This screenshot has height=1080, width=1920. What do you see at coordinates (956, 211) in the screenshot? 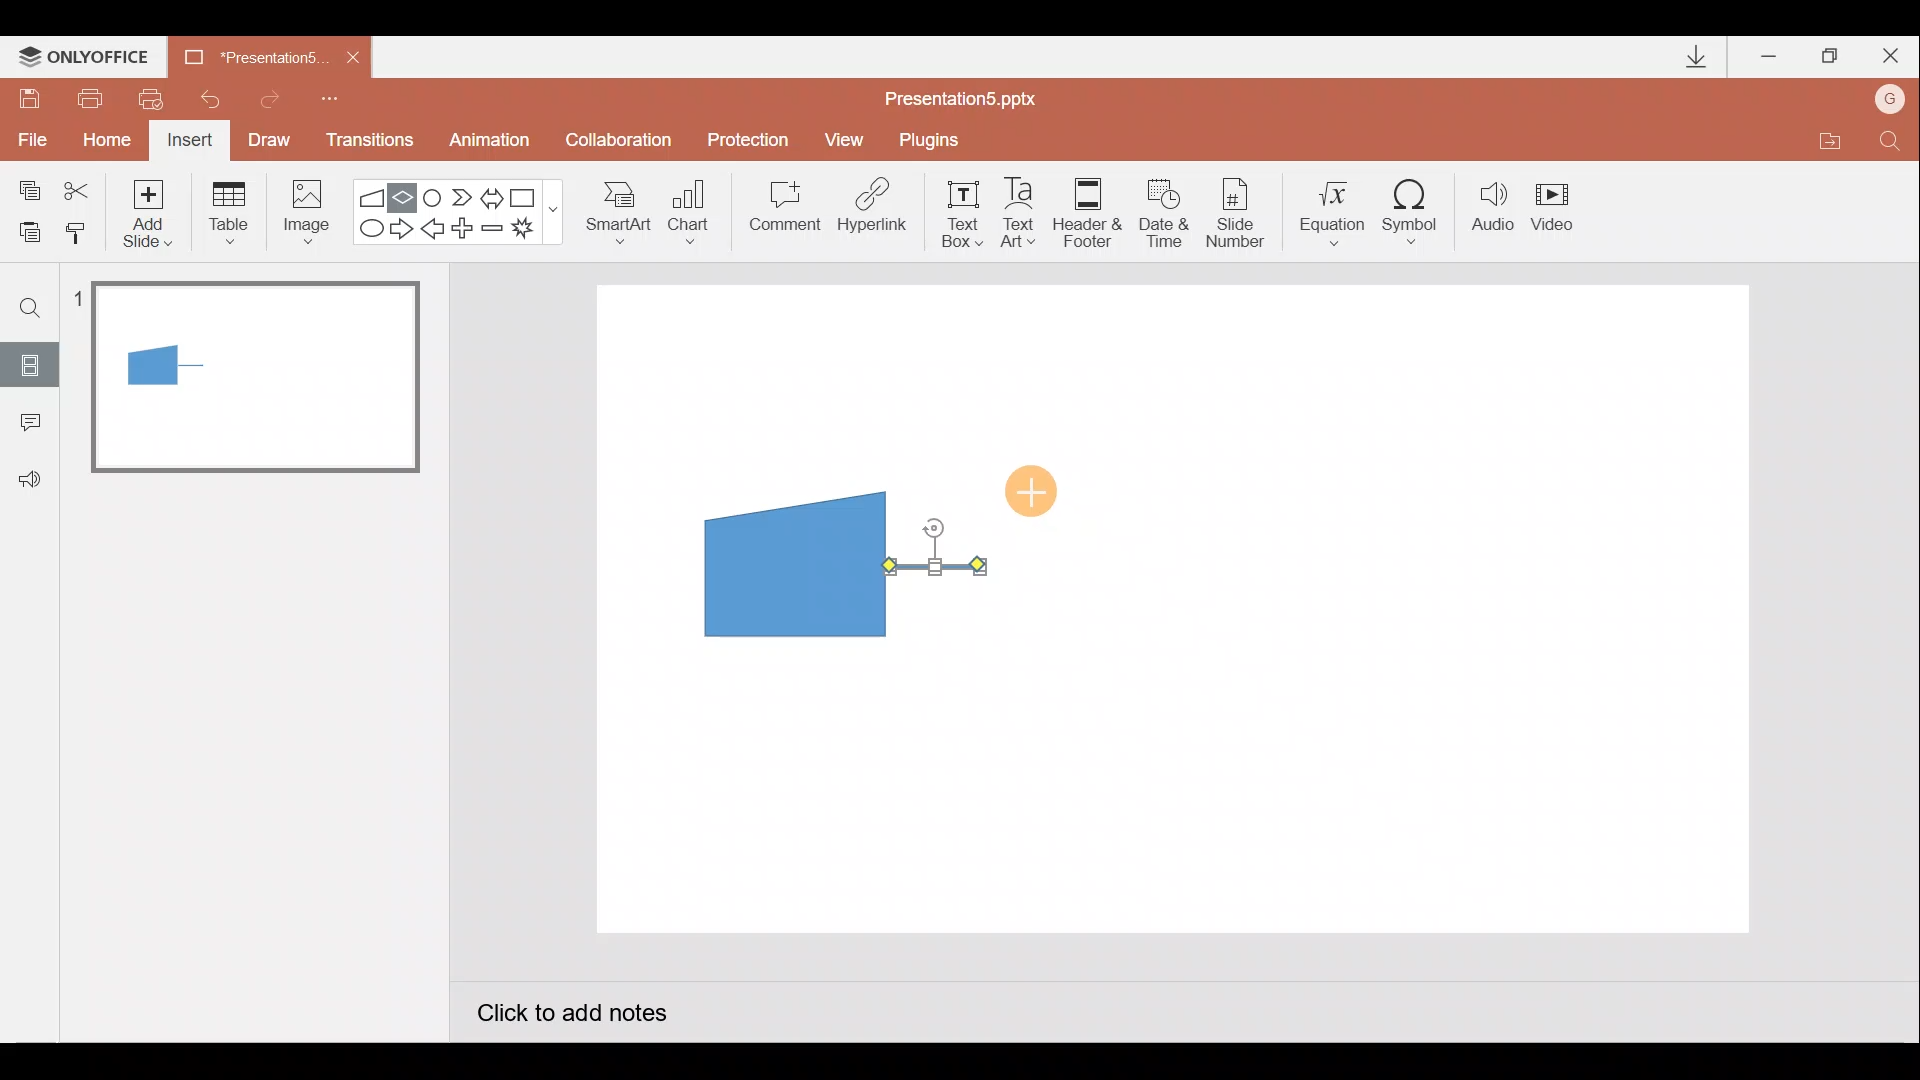
I see `Text box` at bounding box center [956, 211].